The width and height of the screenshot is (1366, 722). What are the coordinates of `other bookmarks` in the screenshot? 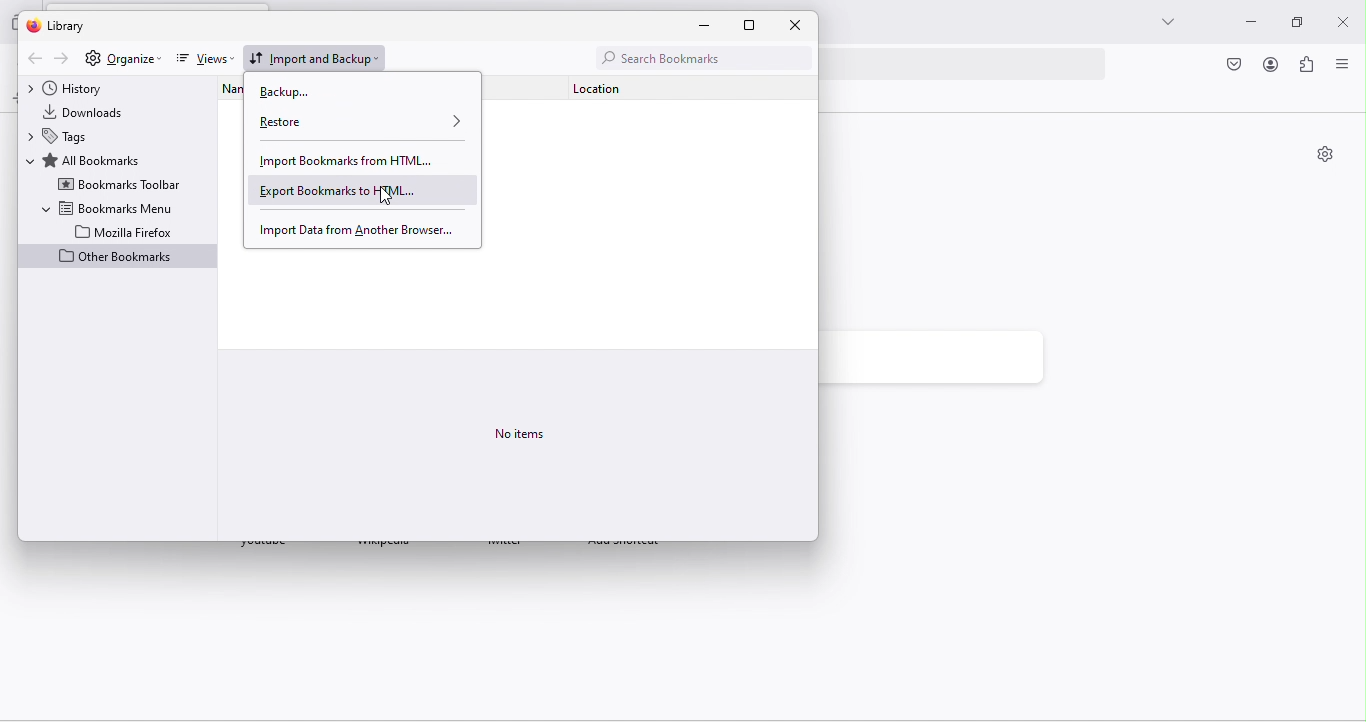 It's located at (117, 258).